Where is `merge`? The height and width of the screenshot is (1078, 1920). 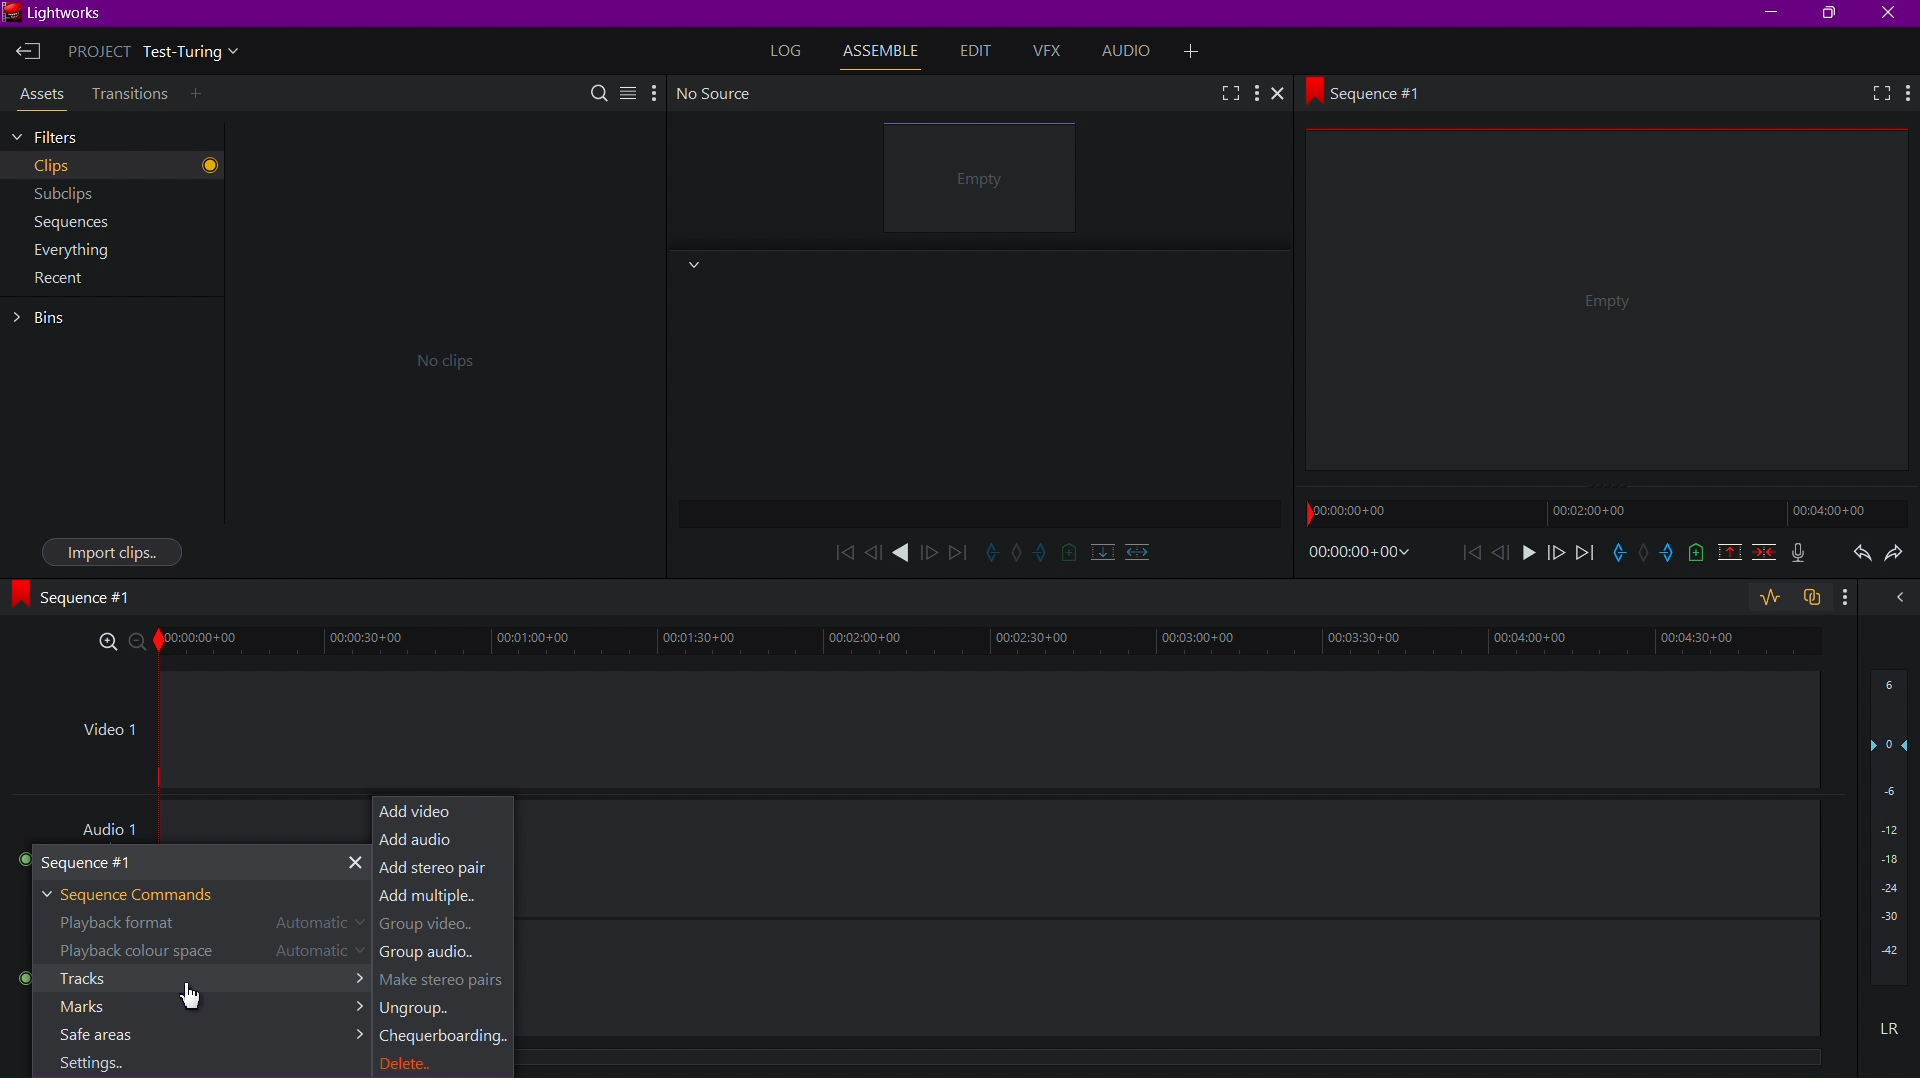 merge is located at coordinates (1760, 555).